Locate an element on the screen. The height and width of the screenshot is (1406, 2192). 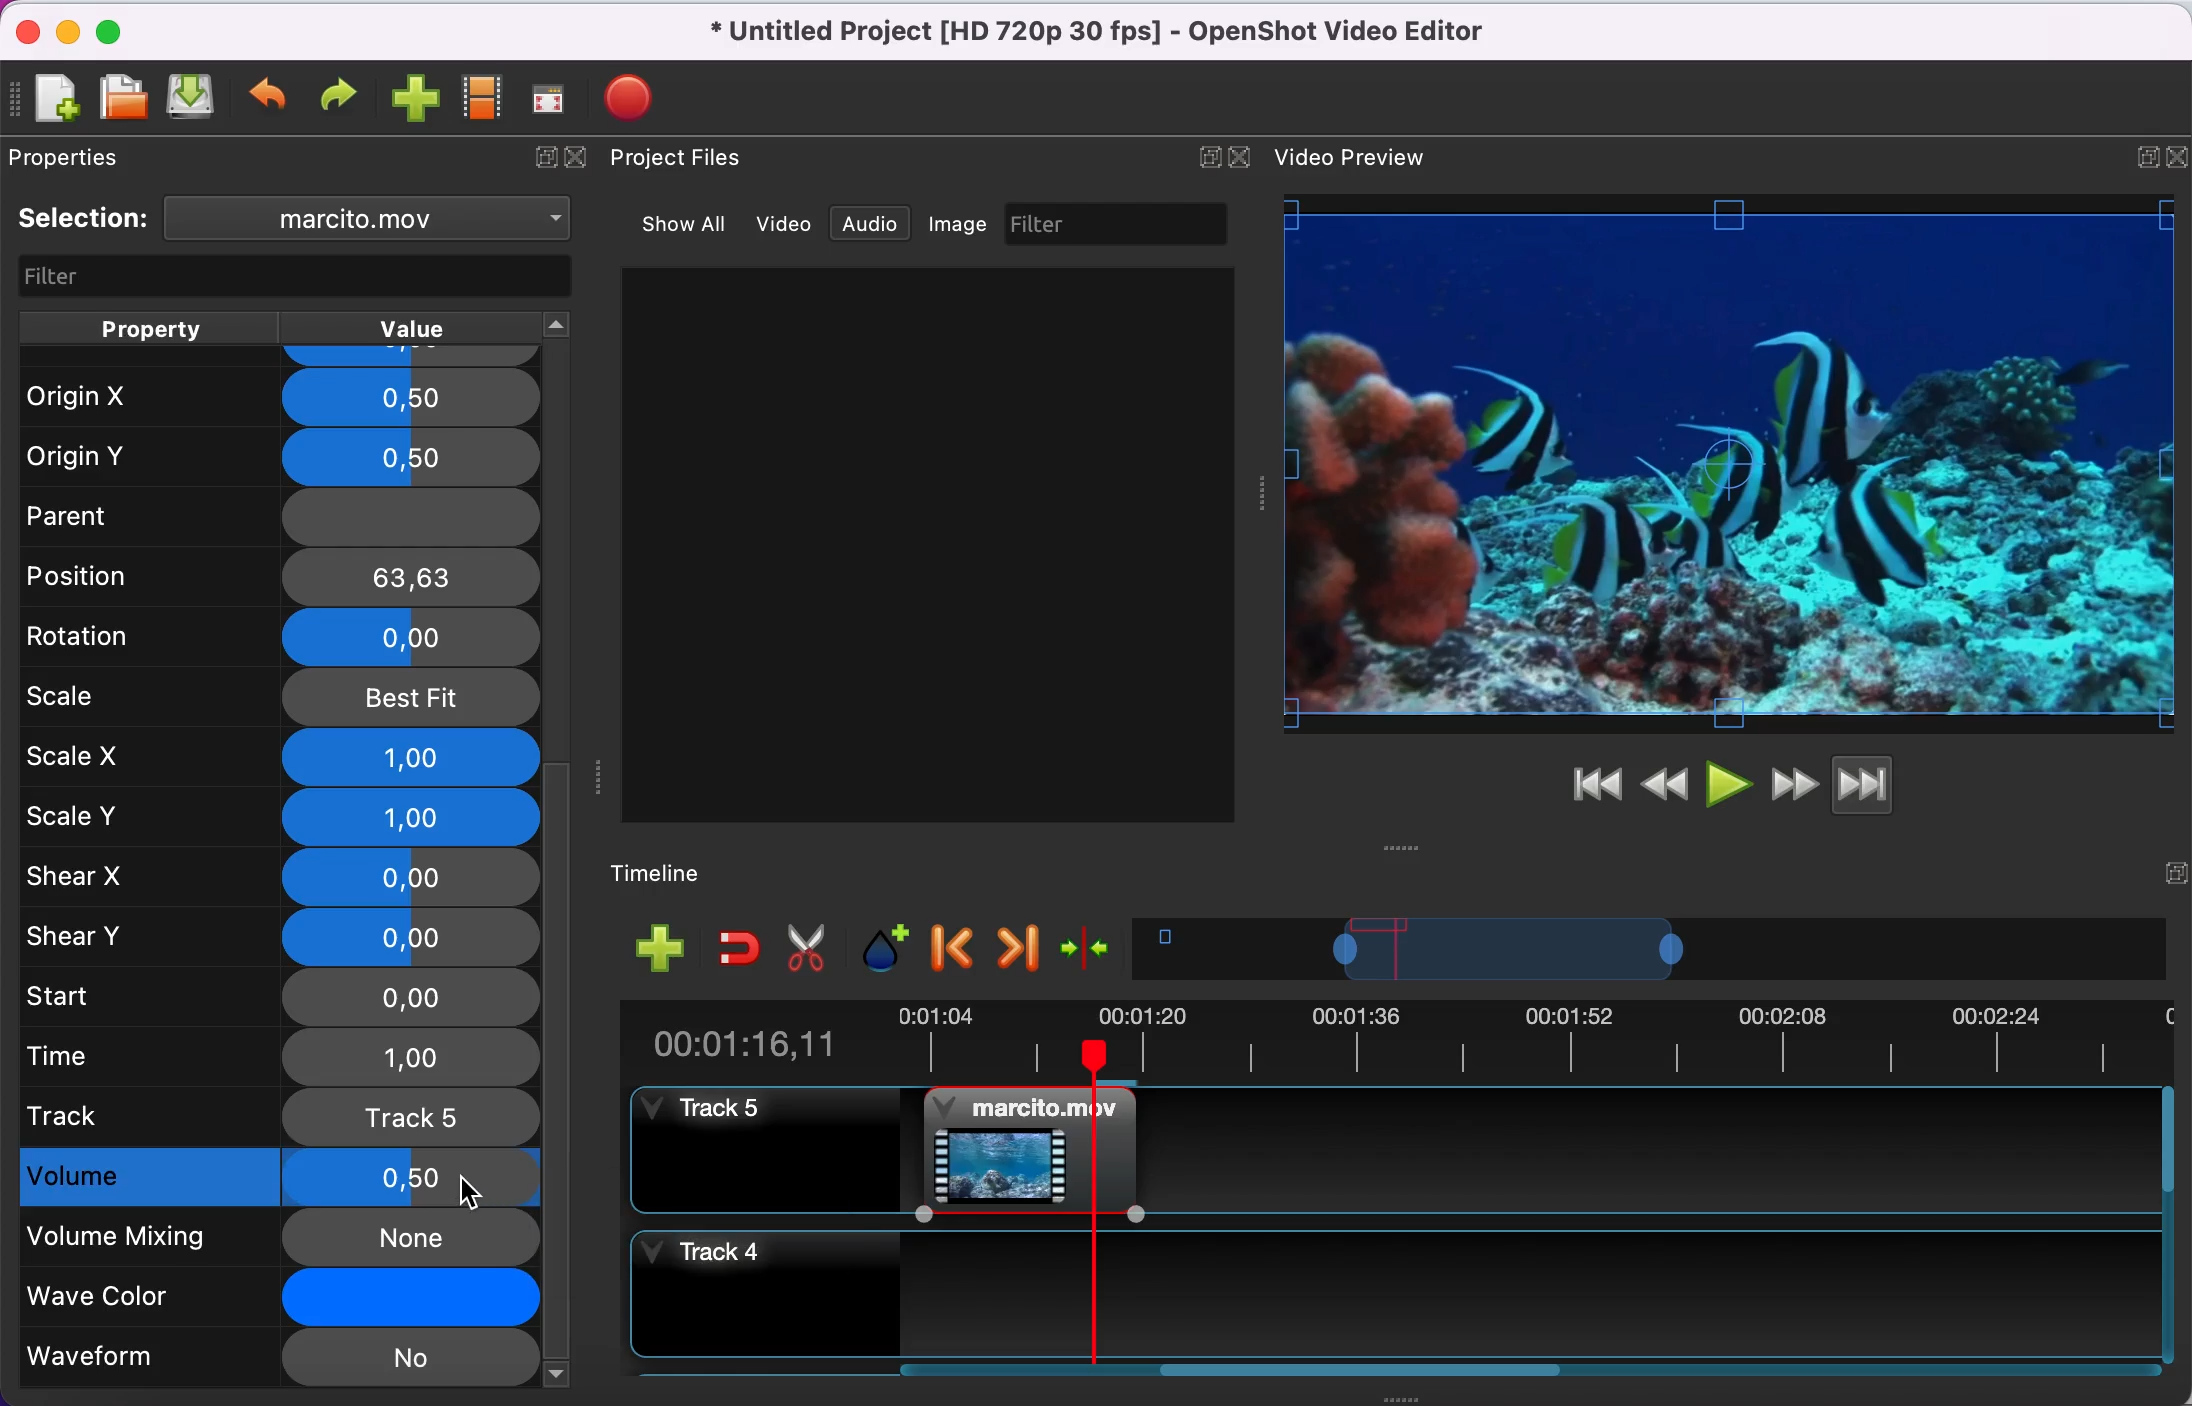
shear y 0 is located at coordinates (281, 936).